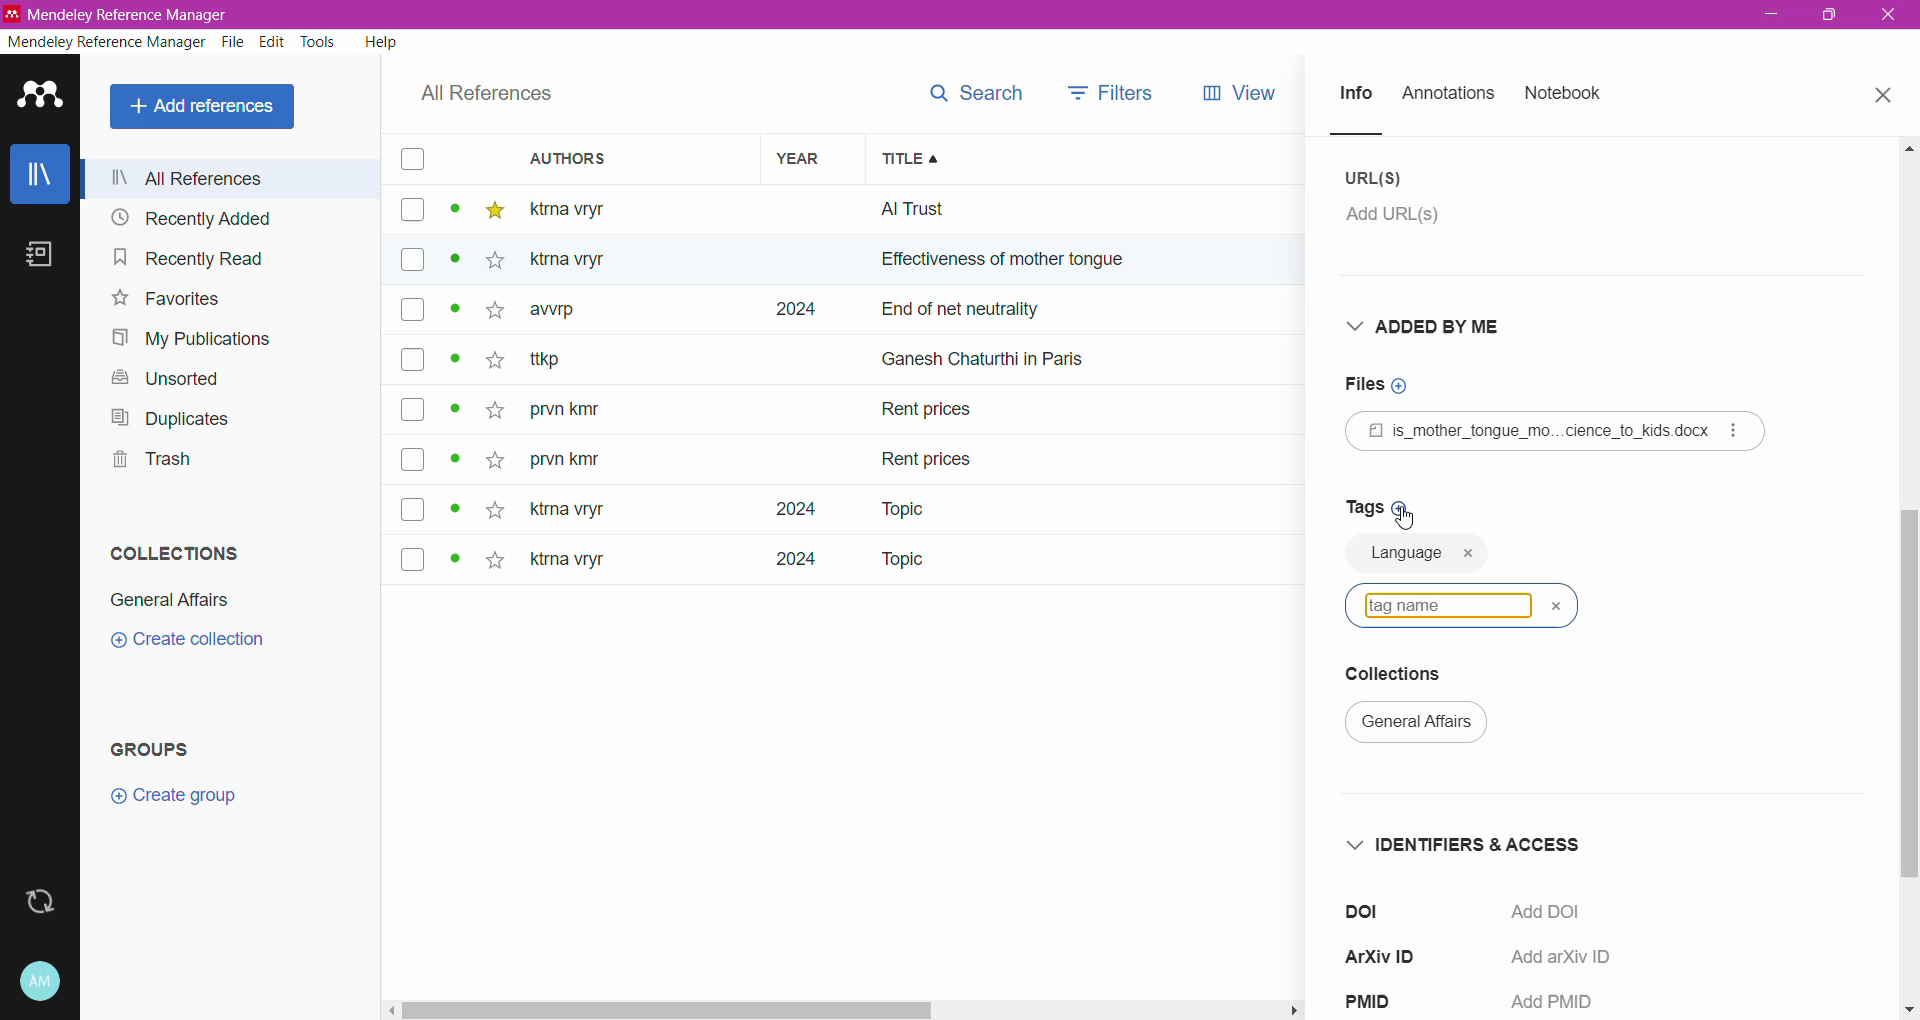  I want to click on Topic, so click(889, 509).